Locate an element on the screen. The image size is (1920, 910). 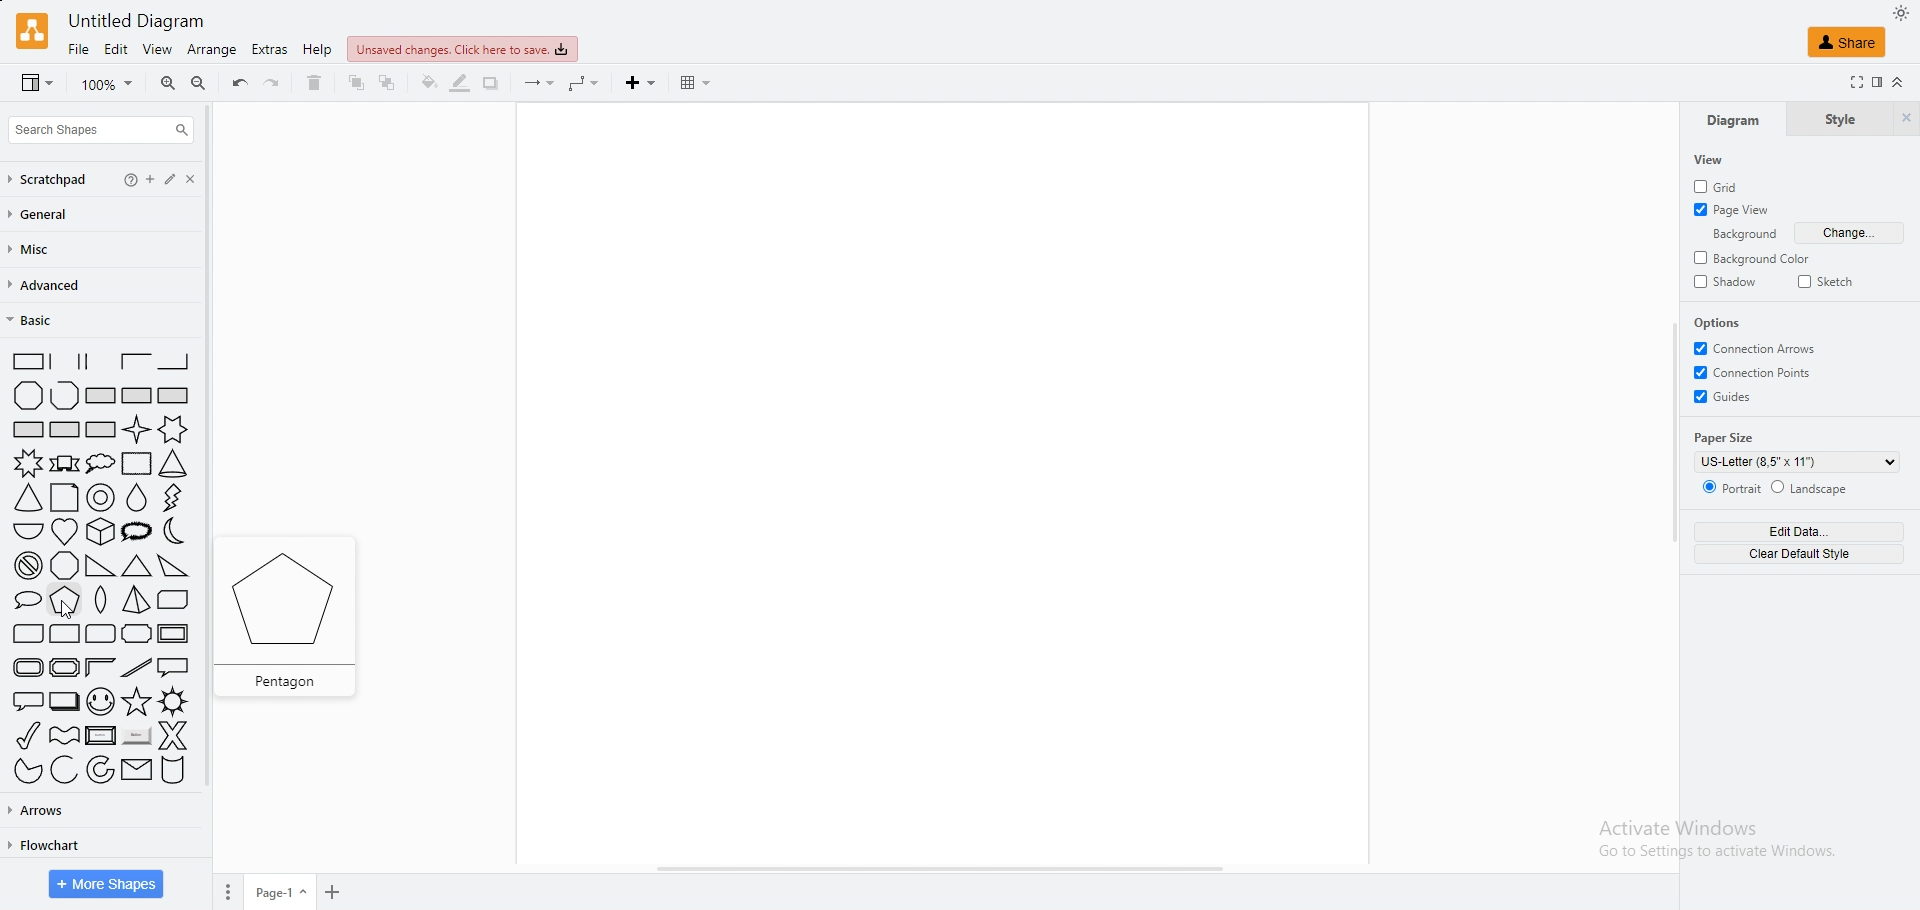
misc is located at coordinates (39, 250).